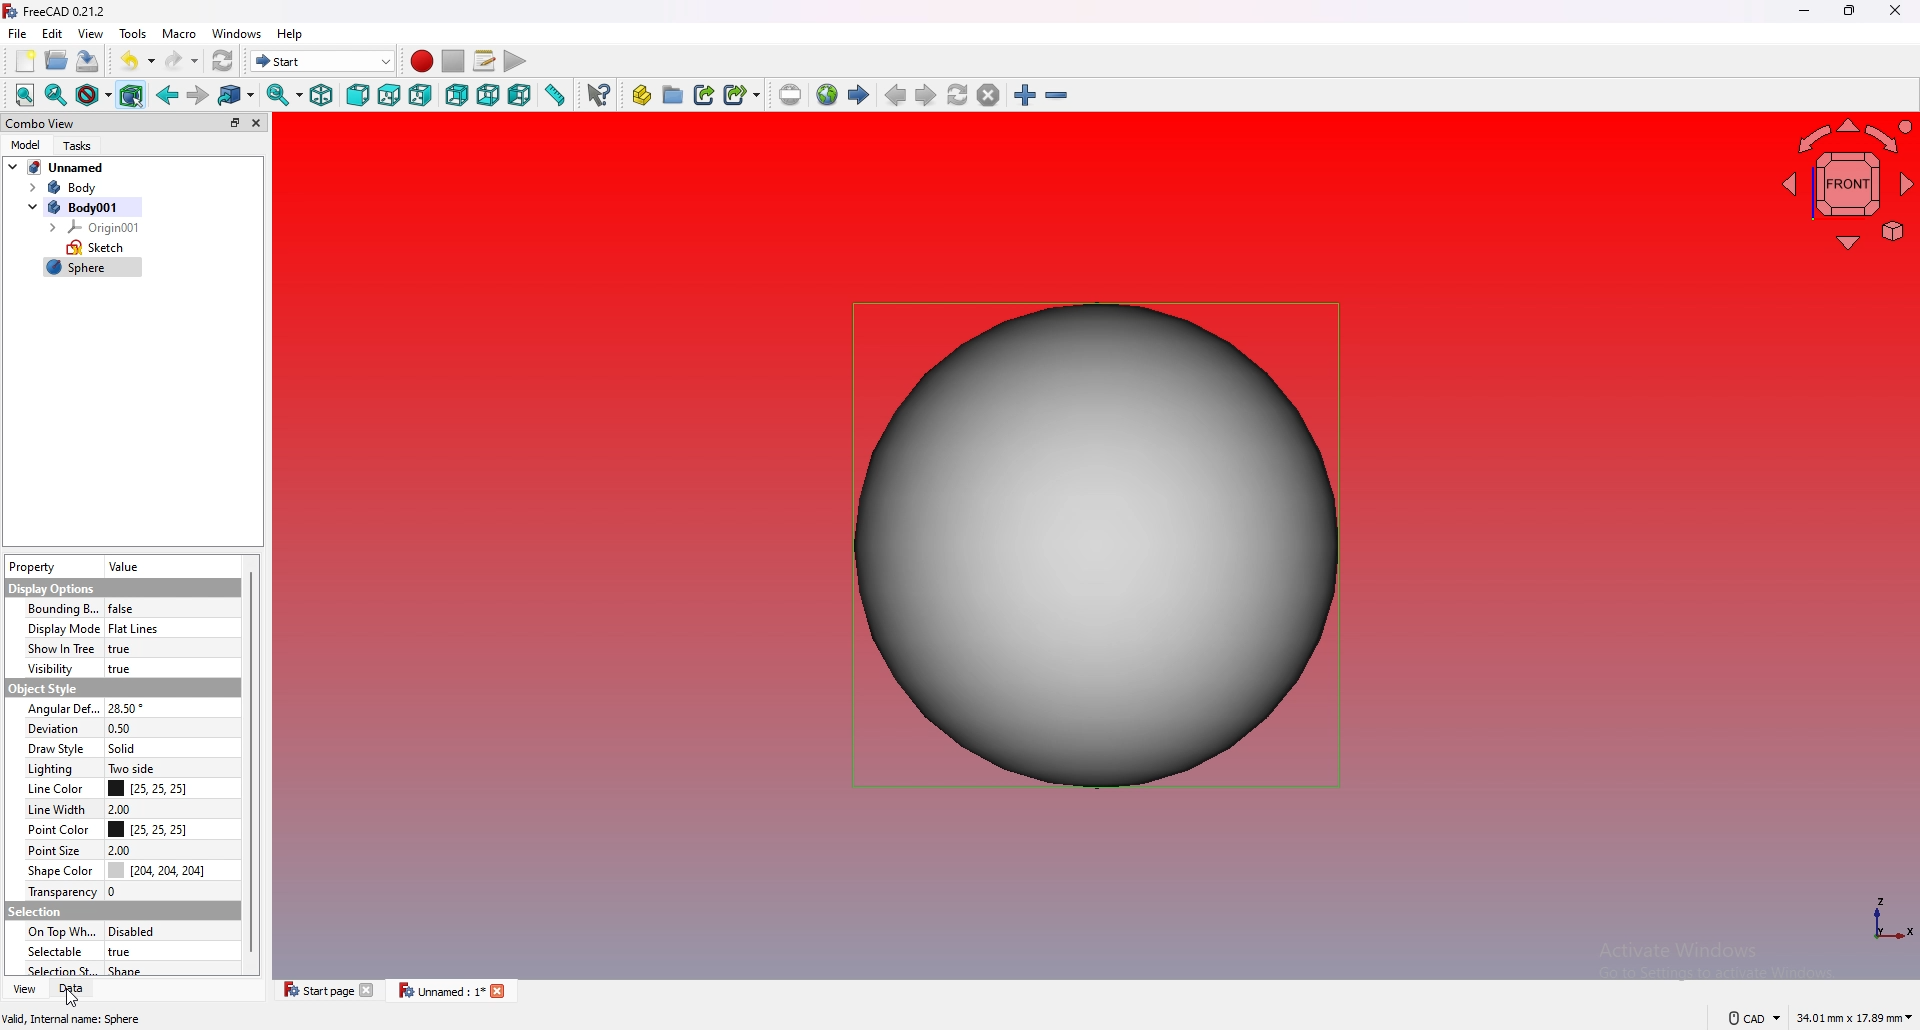  I want to click on close, so click(1895, 11).